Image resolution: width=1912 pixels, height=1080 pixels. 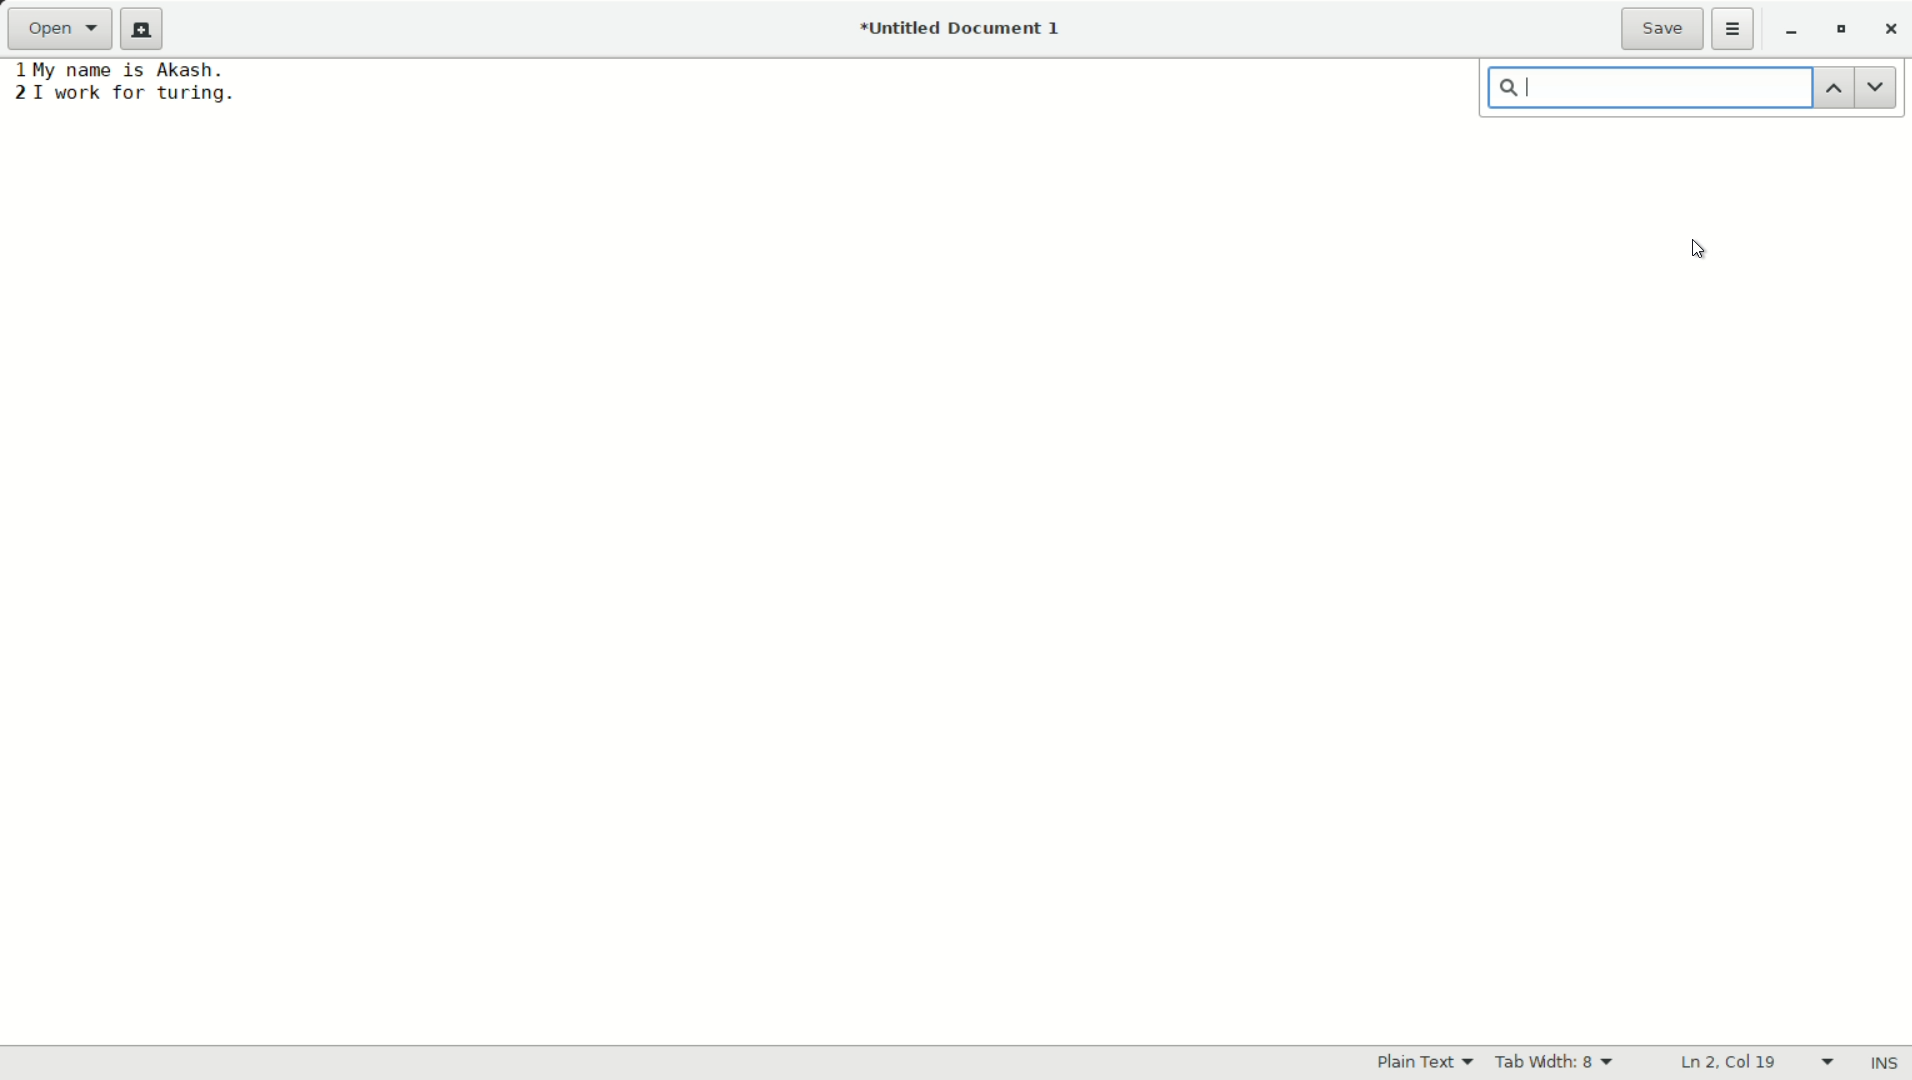 I want to click on open a file, so click(x=64, y=30).